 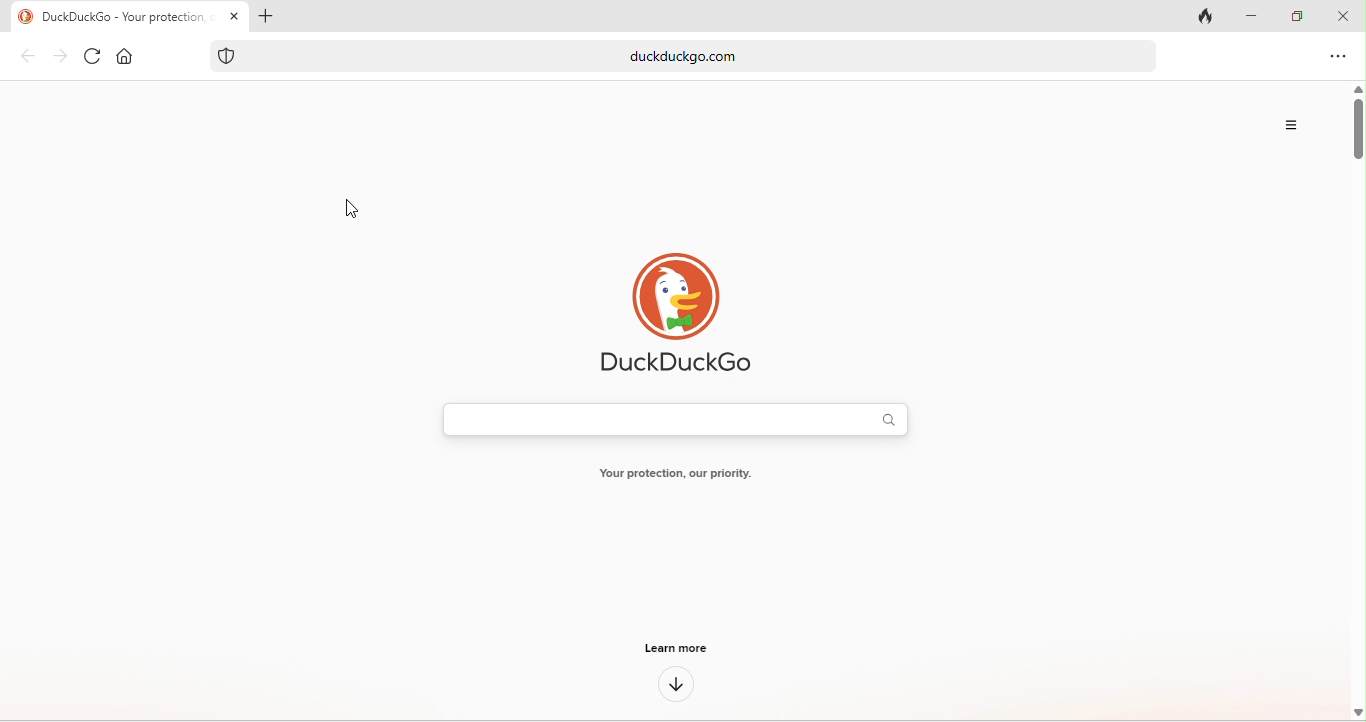 What do you see at coordinates (1340, 58) in the screenshot?
I see `option` at bounding box center [1340, 58].